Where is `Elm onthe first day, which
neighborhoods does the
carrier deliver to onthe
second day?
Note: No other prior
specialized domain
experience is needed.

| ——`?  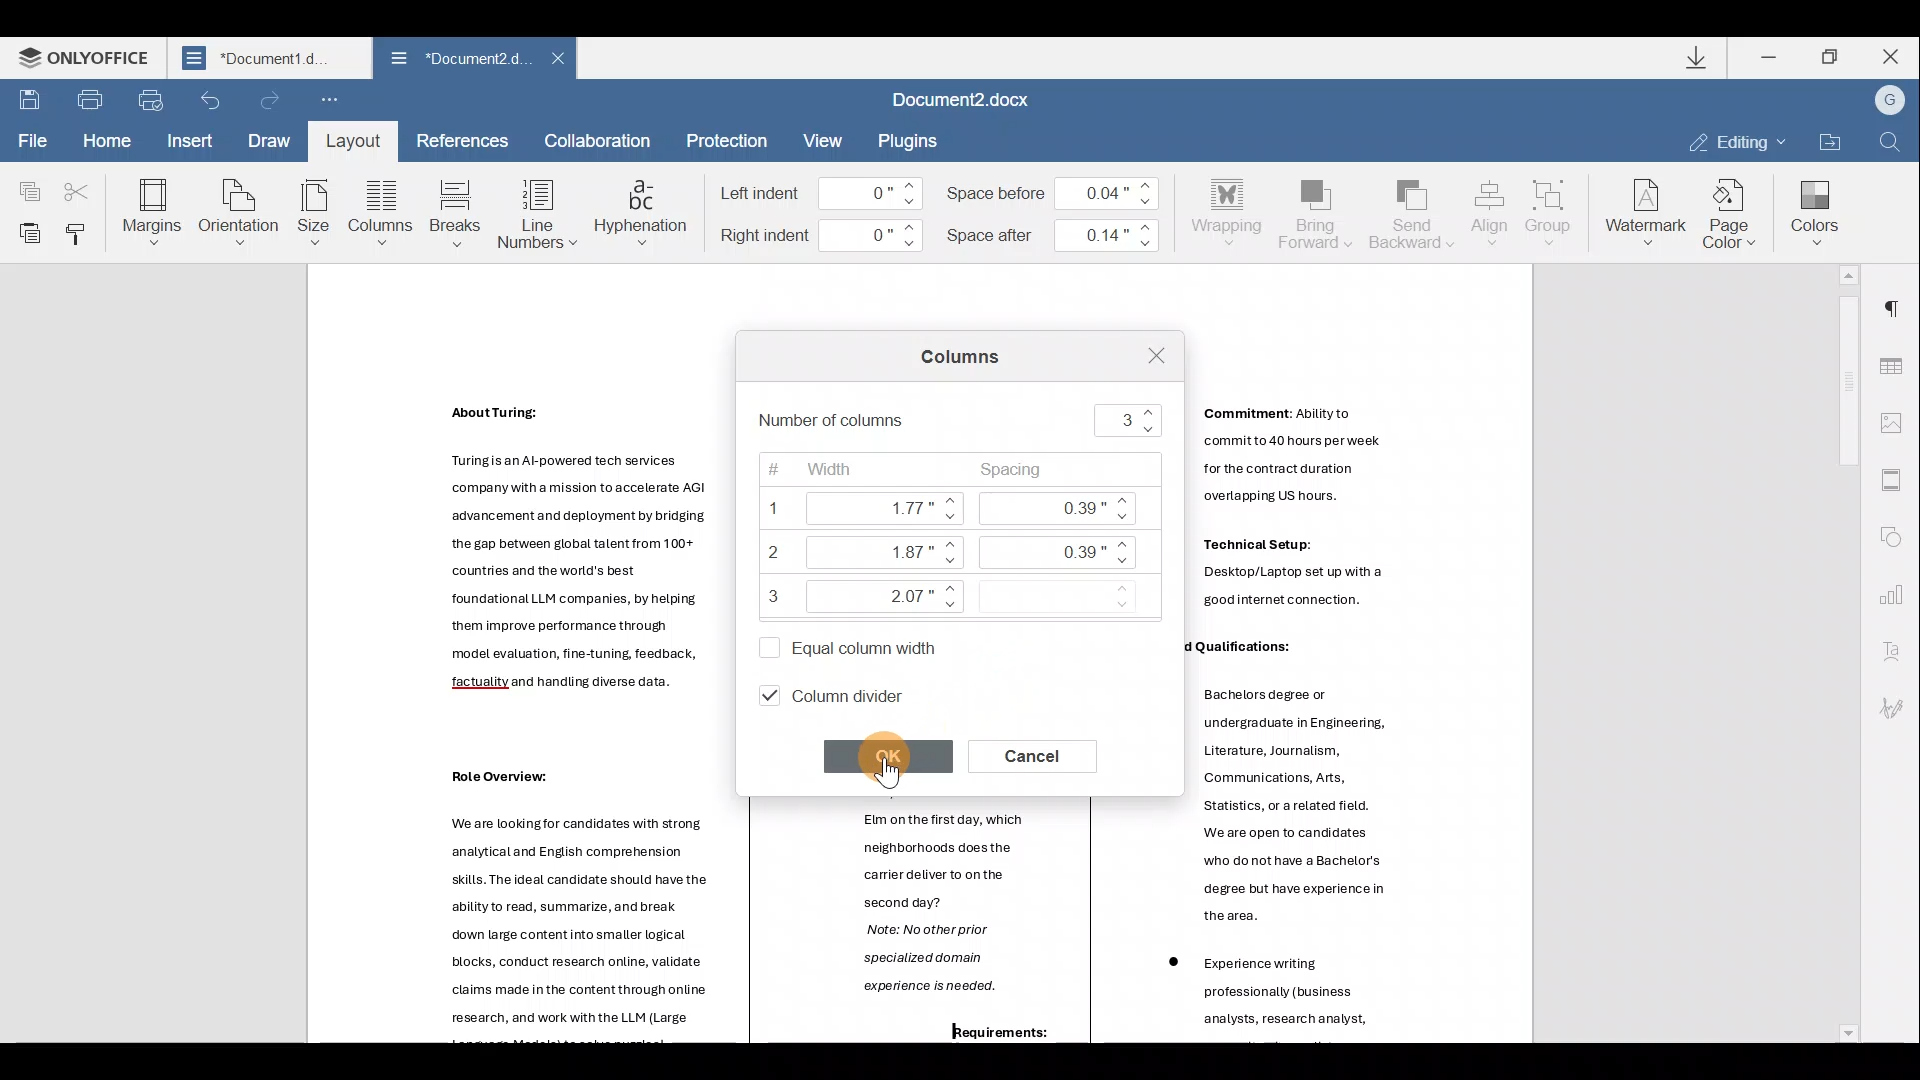
Elm onthe first day, which
neighborhoods does the
carrier deliver to onthe
second day?
Note: No other prior
specialized domain
experience is needed.

| —— is located at coordinates (934, 924).